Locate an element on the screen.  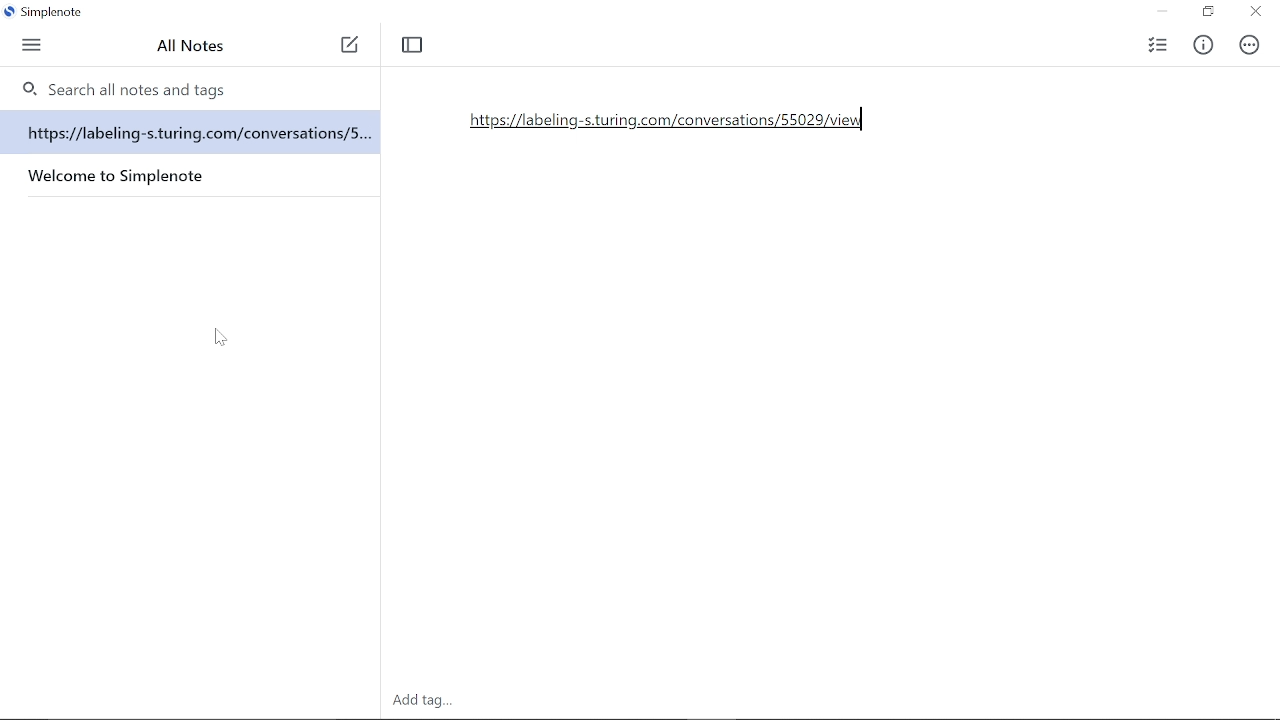
https://labeling-s.turing.com/conversations/s... is located at coordinates (197, 136).